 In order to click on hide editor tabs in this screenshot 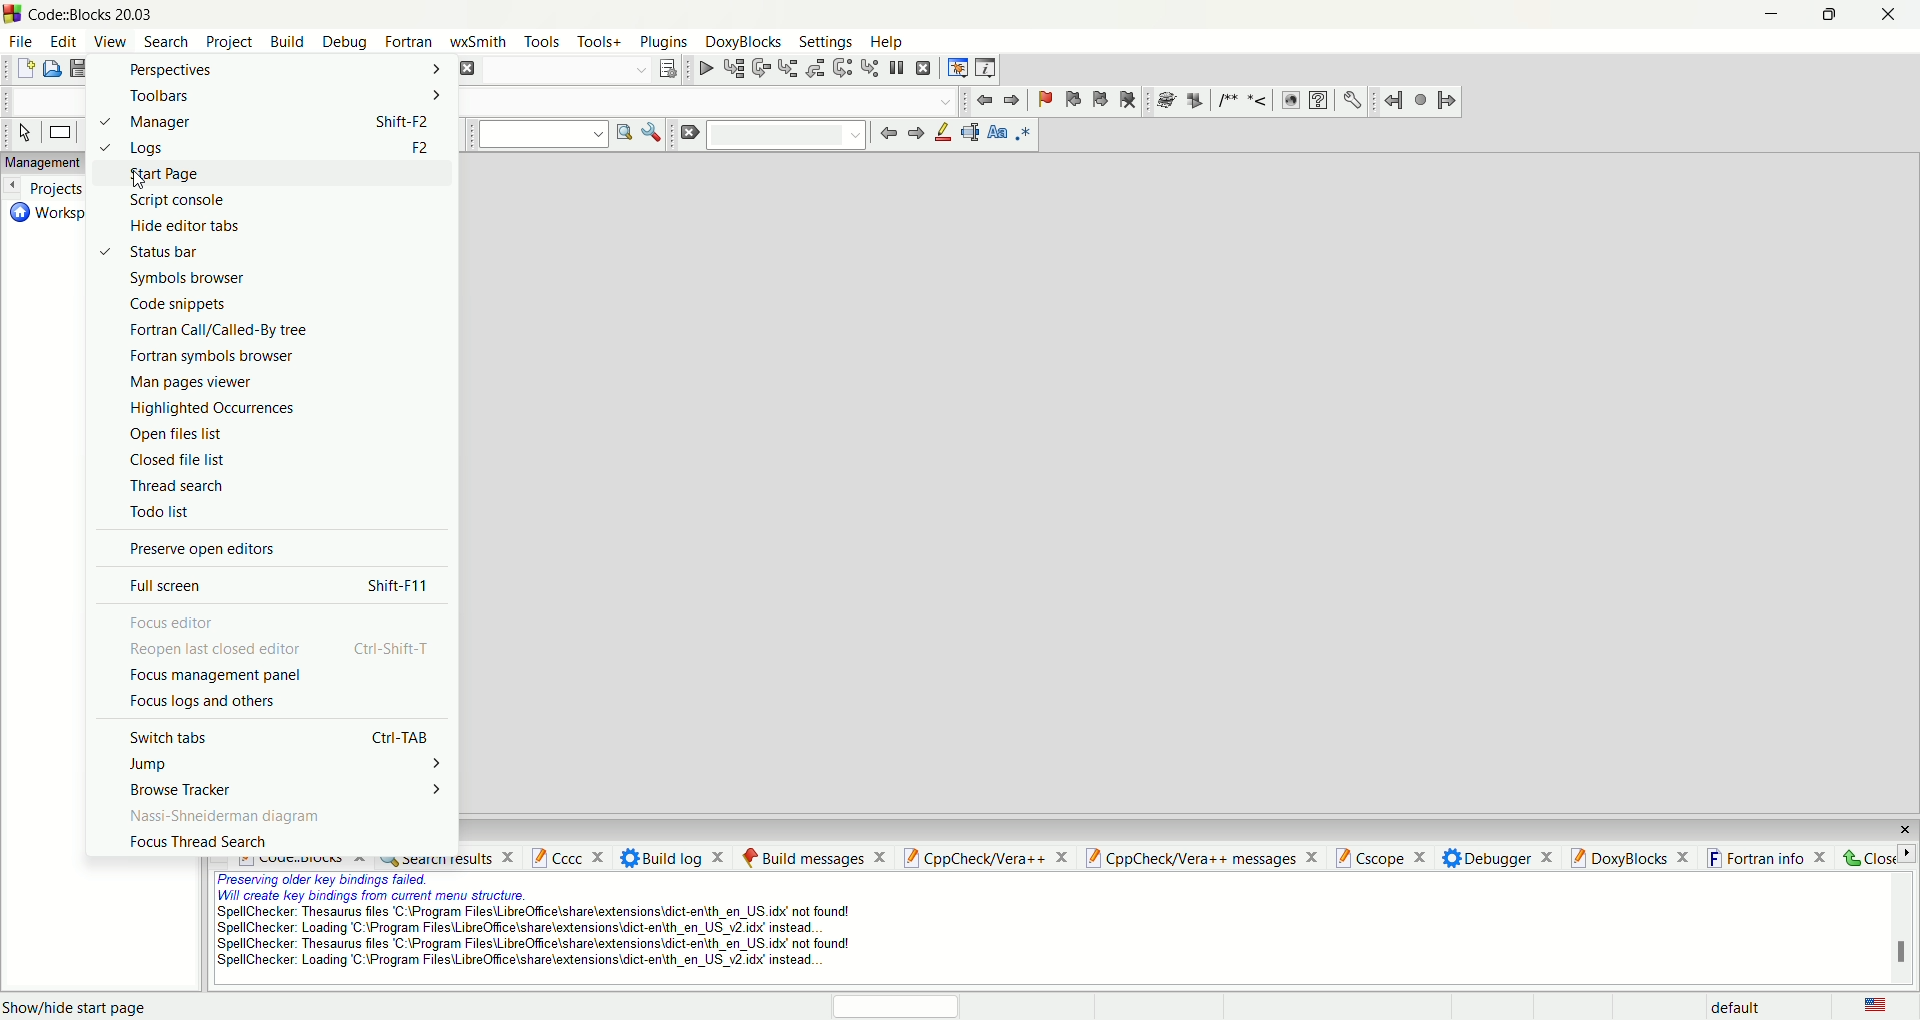, I will do `click(180, 228)`.